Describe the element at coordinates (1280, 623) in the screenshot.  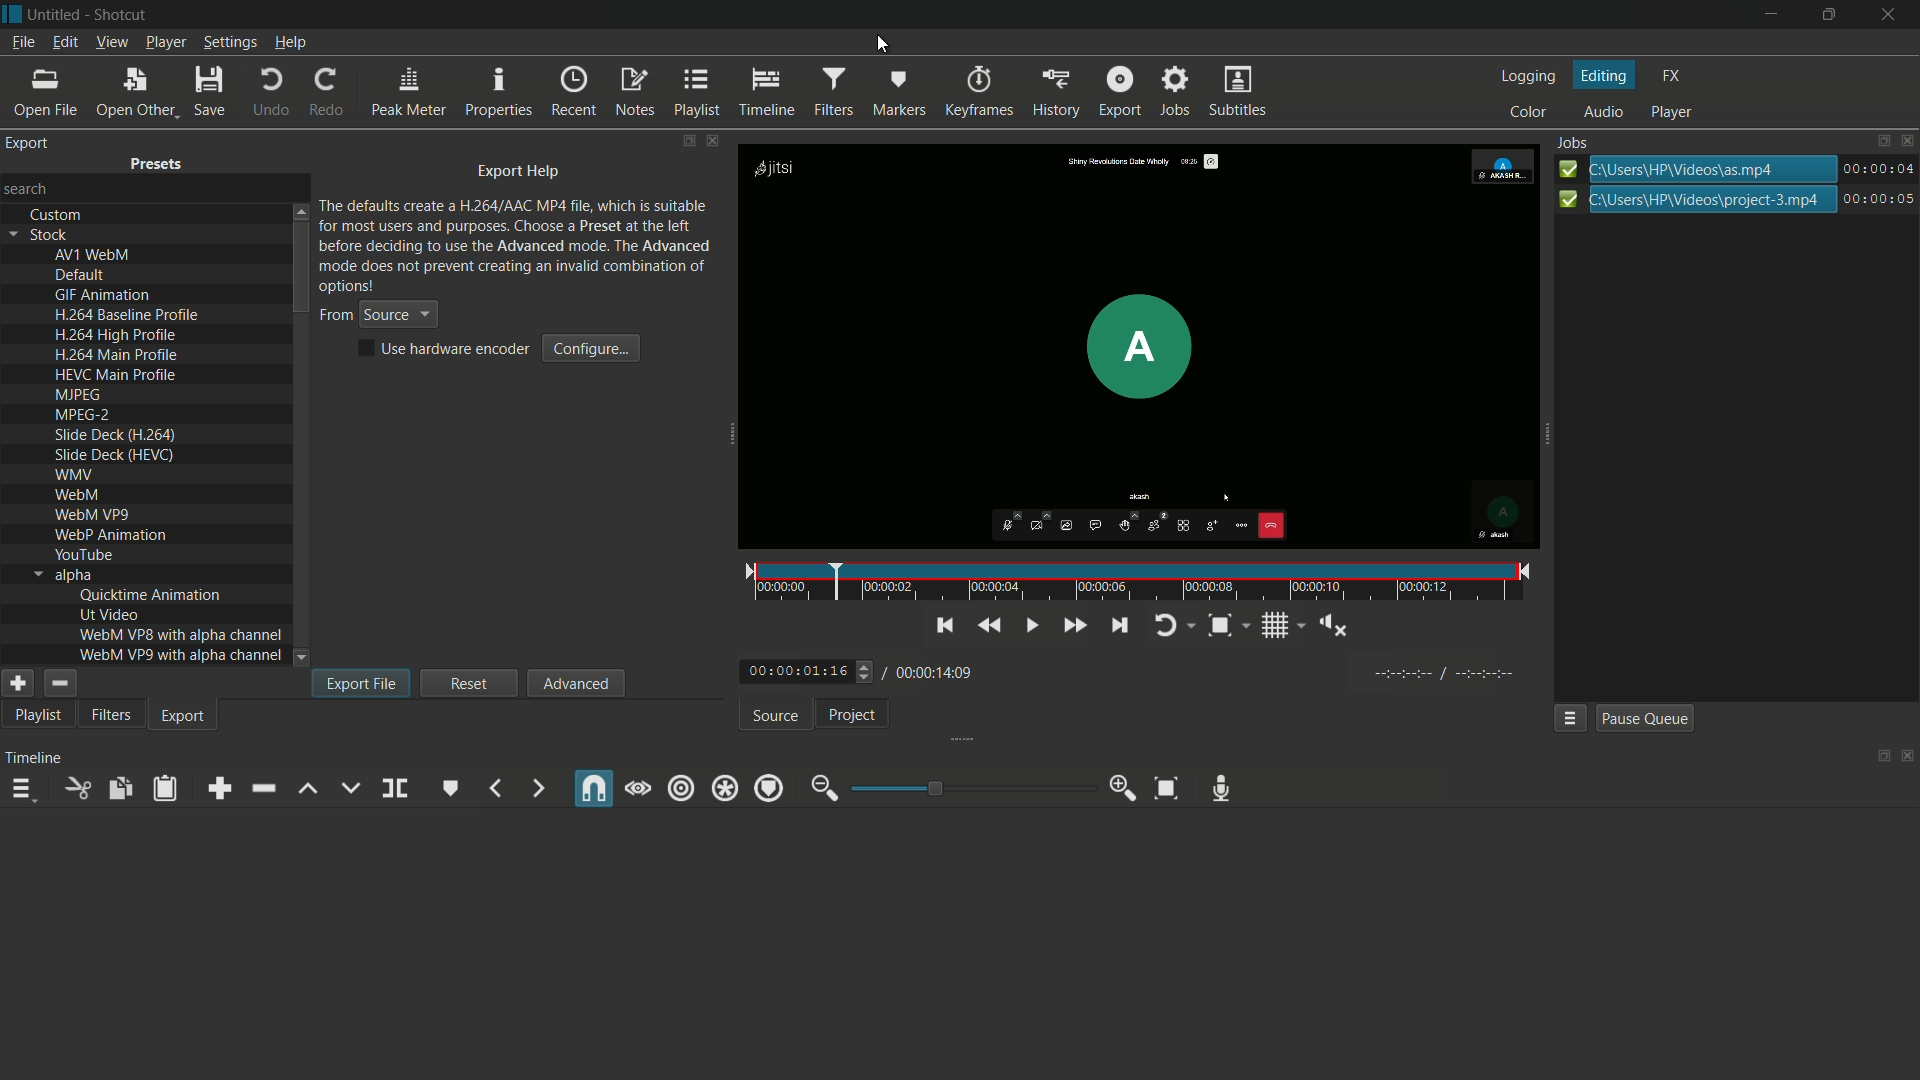
I see `toggle grid` at that location.